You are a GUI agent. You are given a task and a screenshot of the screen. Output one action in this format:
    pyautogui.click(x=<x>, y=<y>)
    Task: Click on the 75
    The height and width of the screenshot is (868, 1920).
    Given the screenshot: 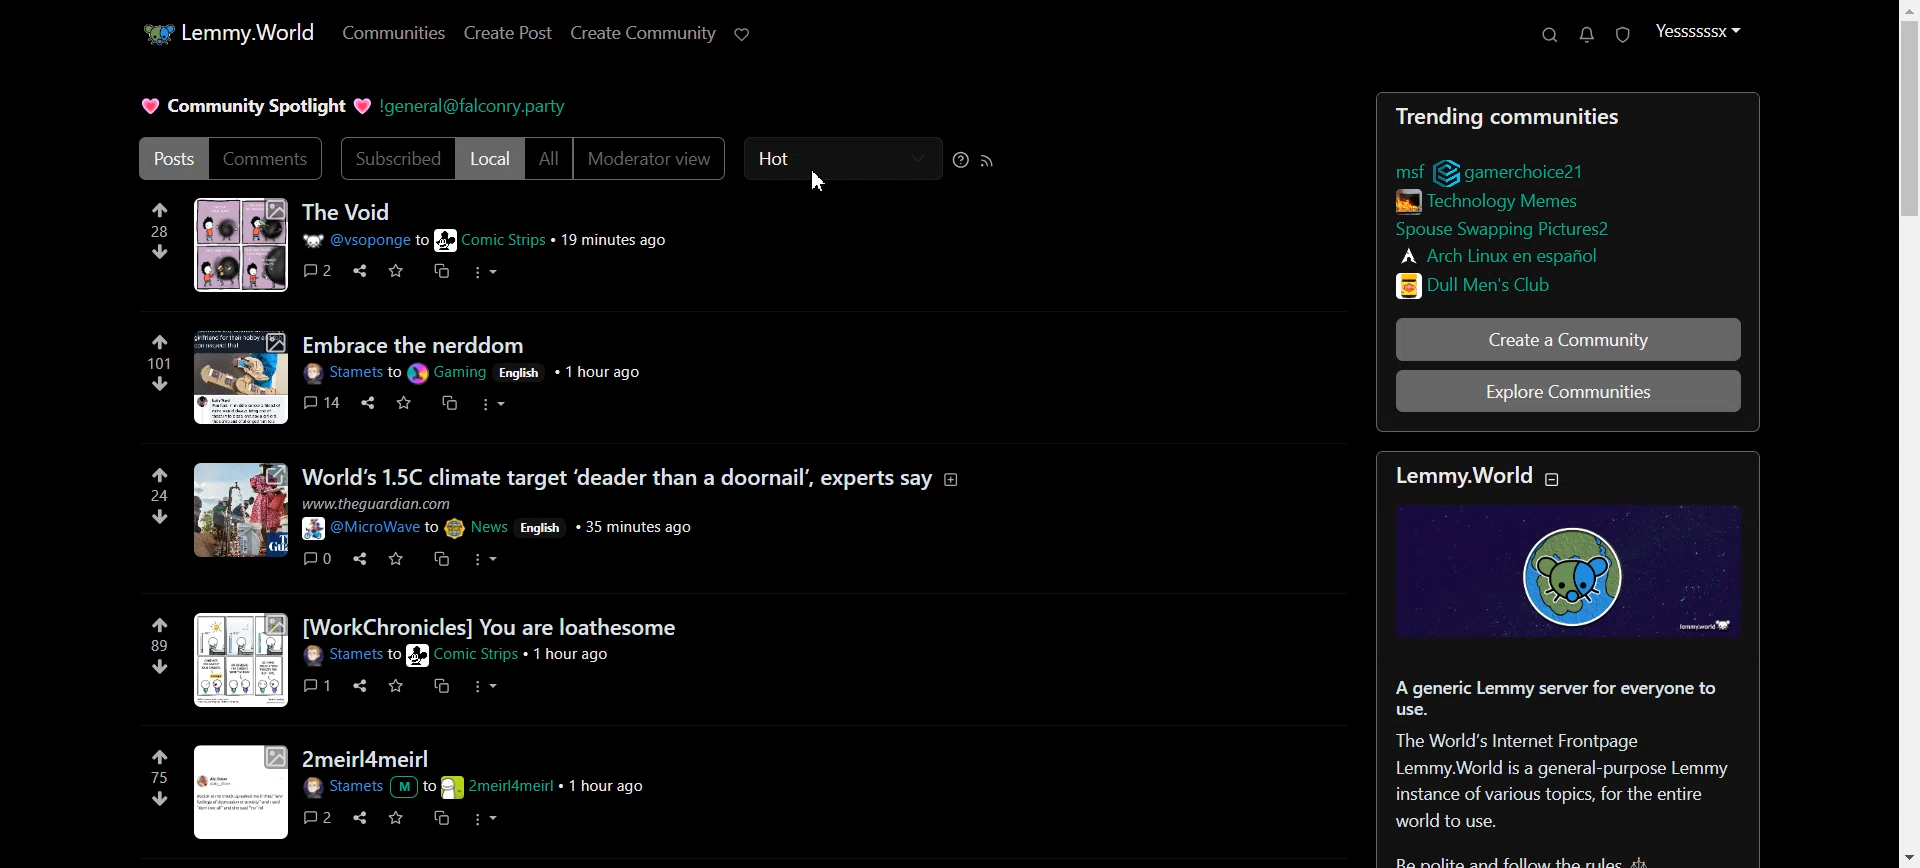 What is the action you would take?
    pyautogui.click(x=162, y=778)
    